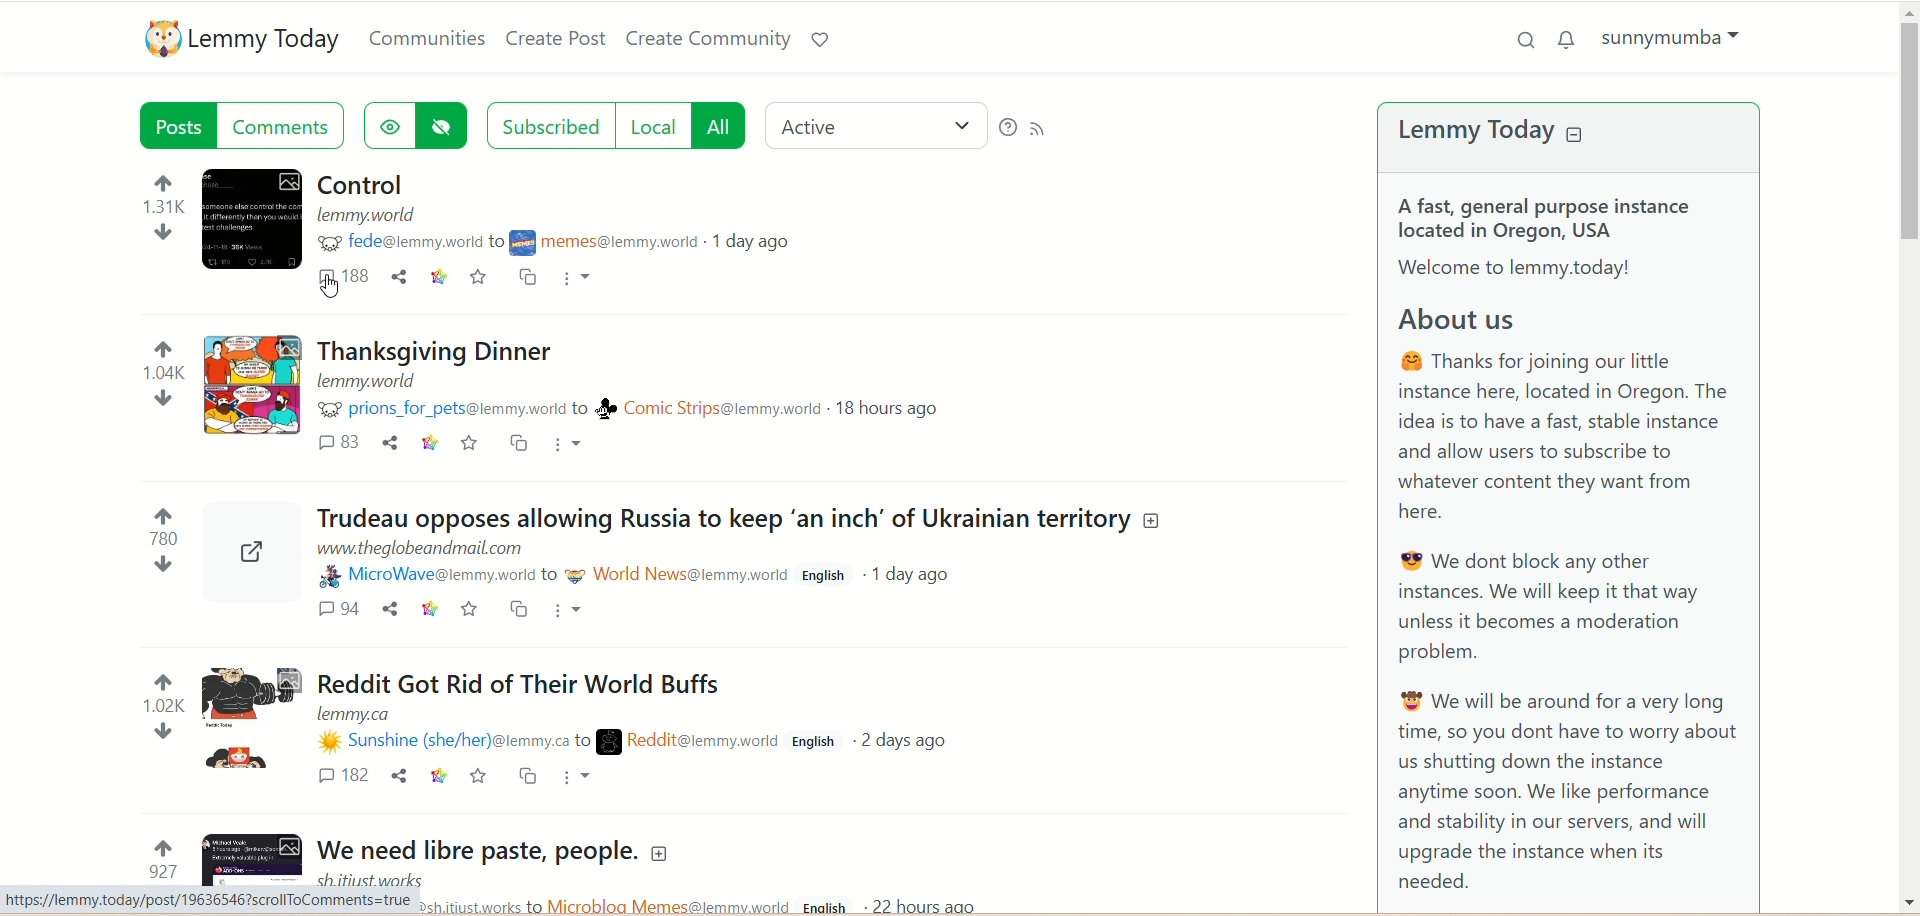  What do you see at coordinates (153, 709) in the screenshot?
I see `votes up and down` at bounding box center [153, 709].